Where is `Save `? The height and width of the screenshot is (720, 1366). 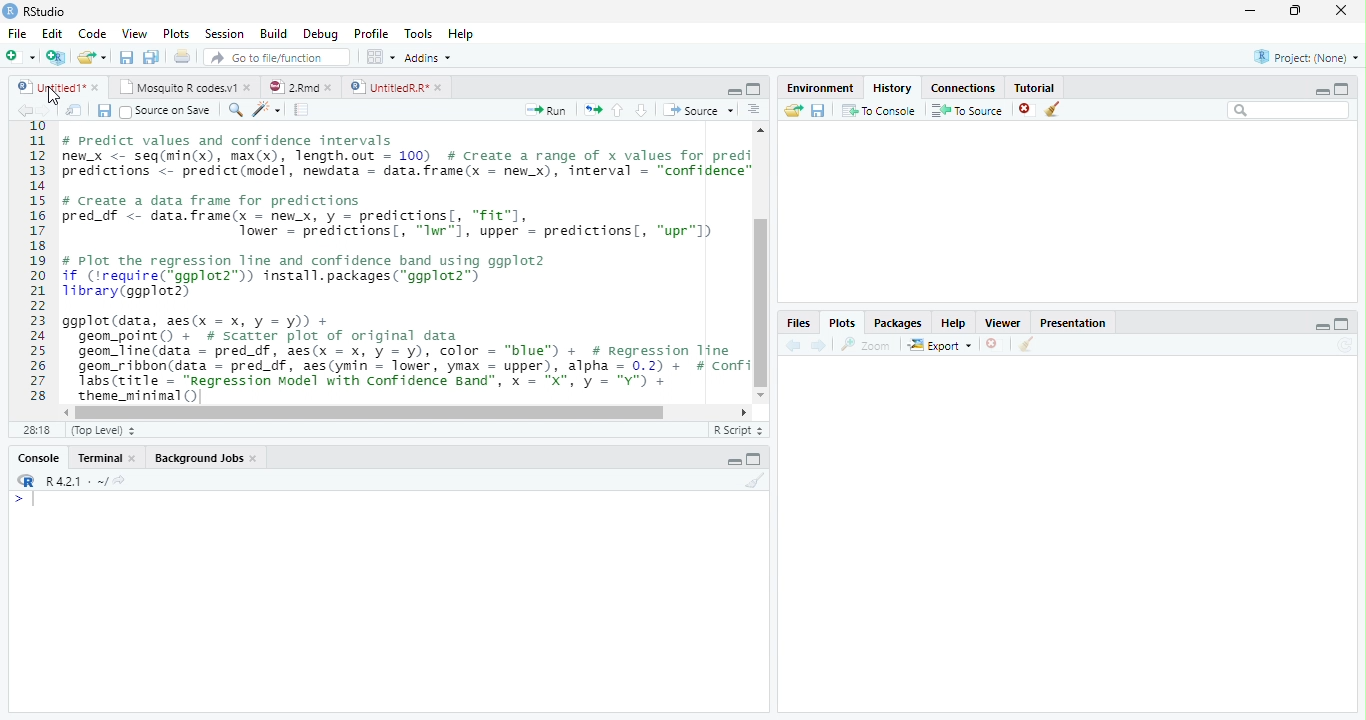
Save  is located at coordinates (130, 59).